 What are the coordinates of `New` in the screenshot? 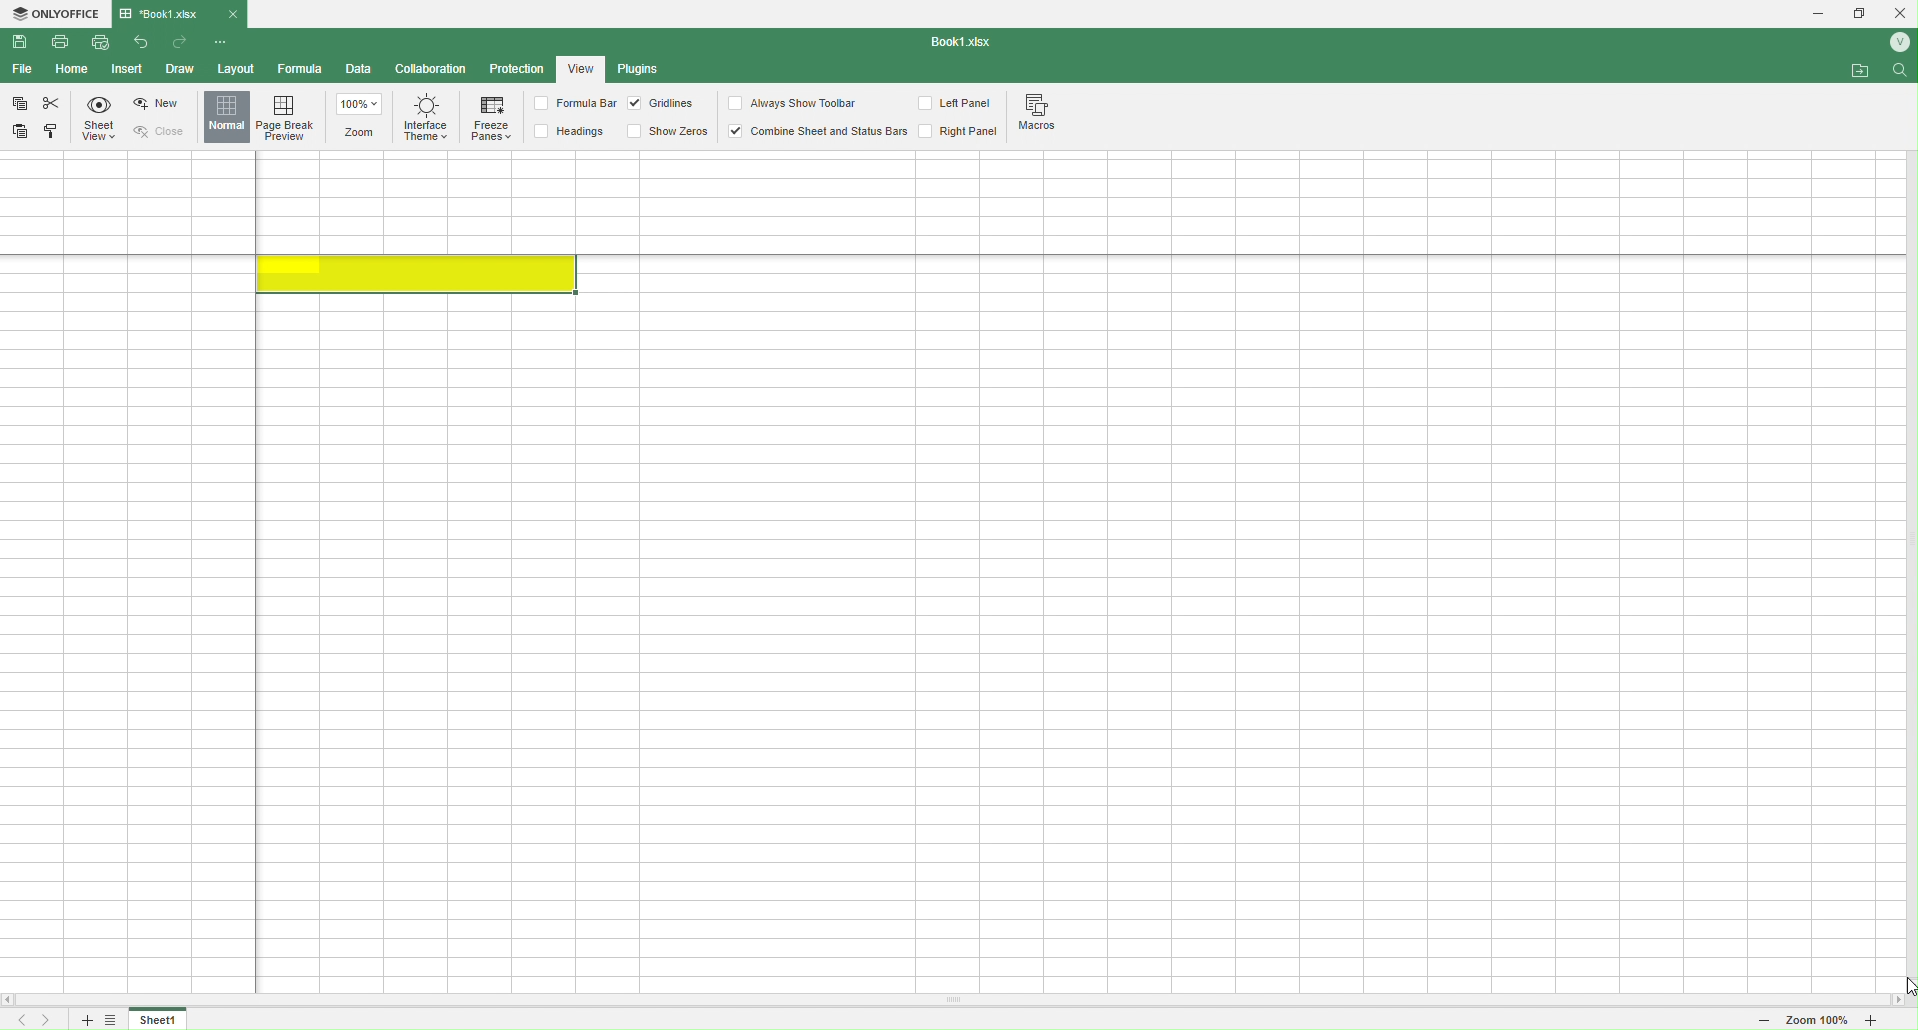 It's located at (159, 104).